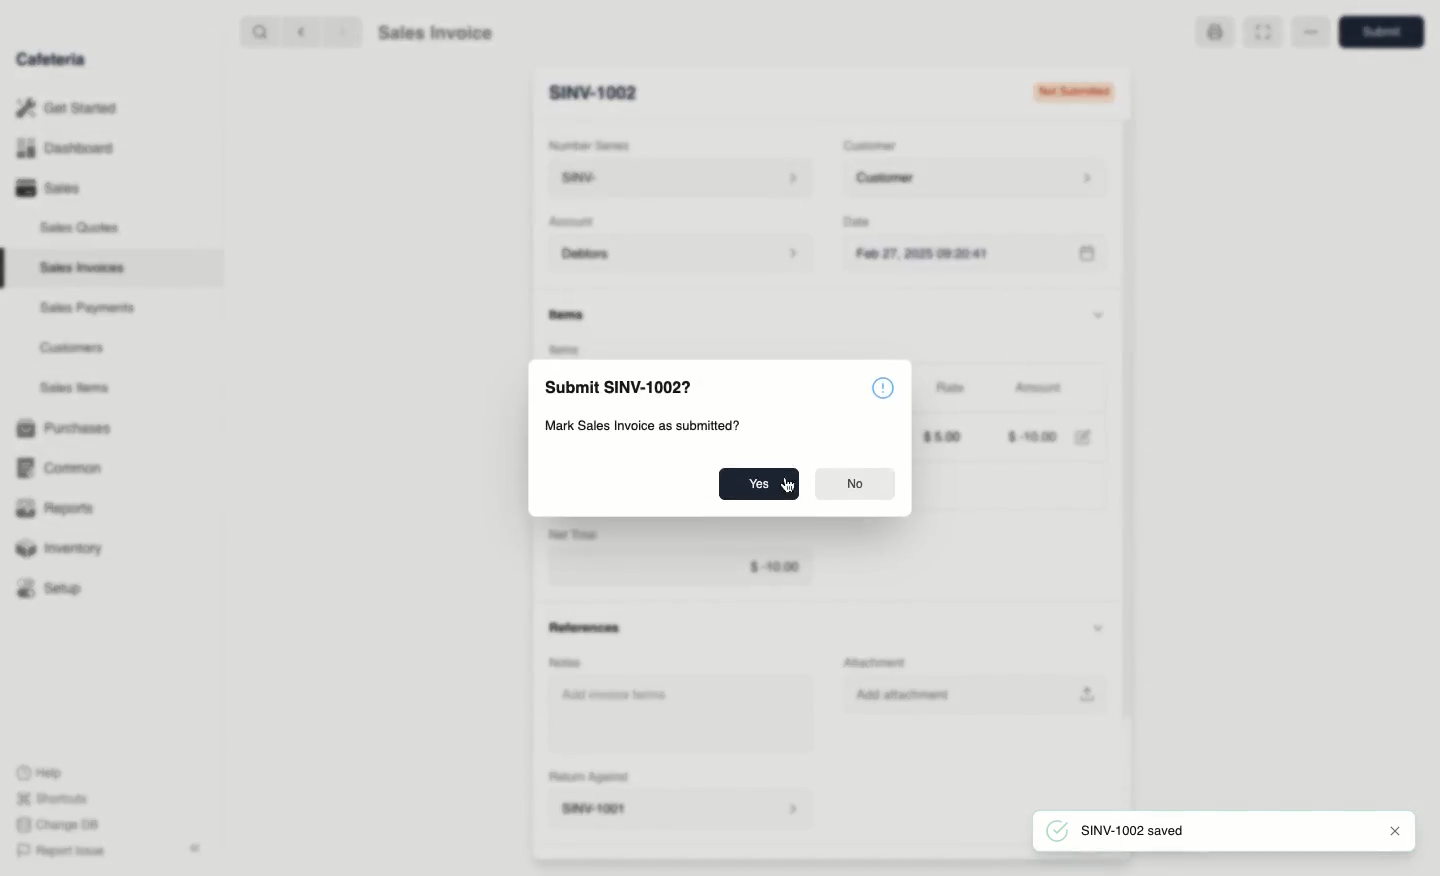 The width and height of the screenshot is (1440, 876). What do you see at coordinates (1395, 831) in the screenshot?
I see `close` at bounding box center [1395, 831].